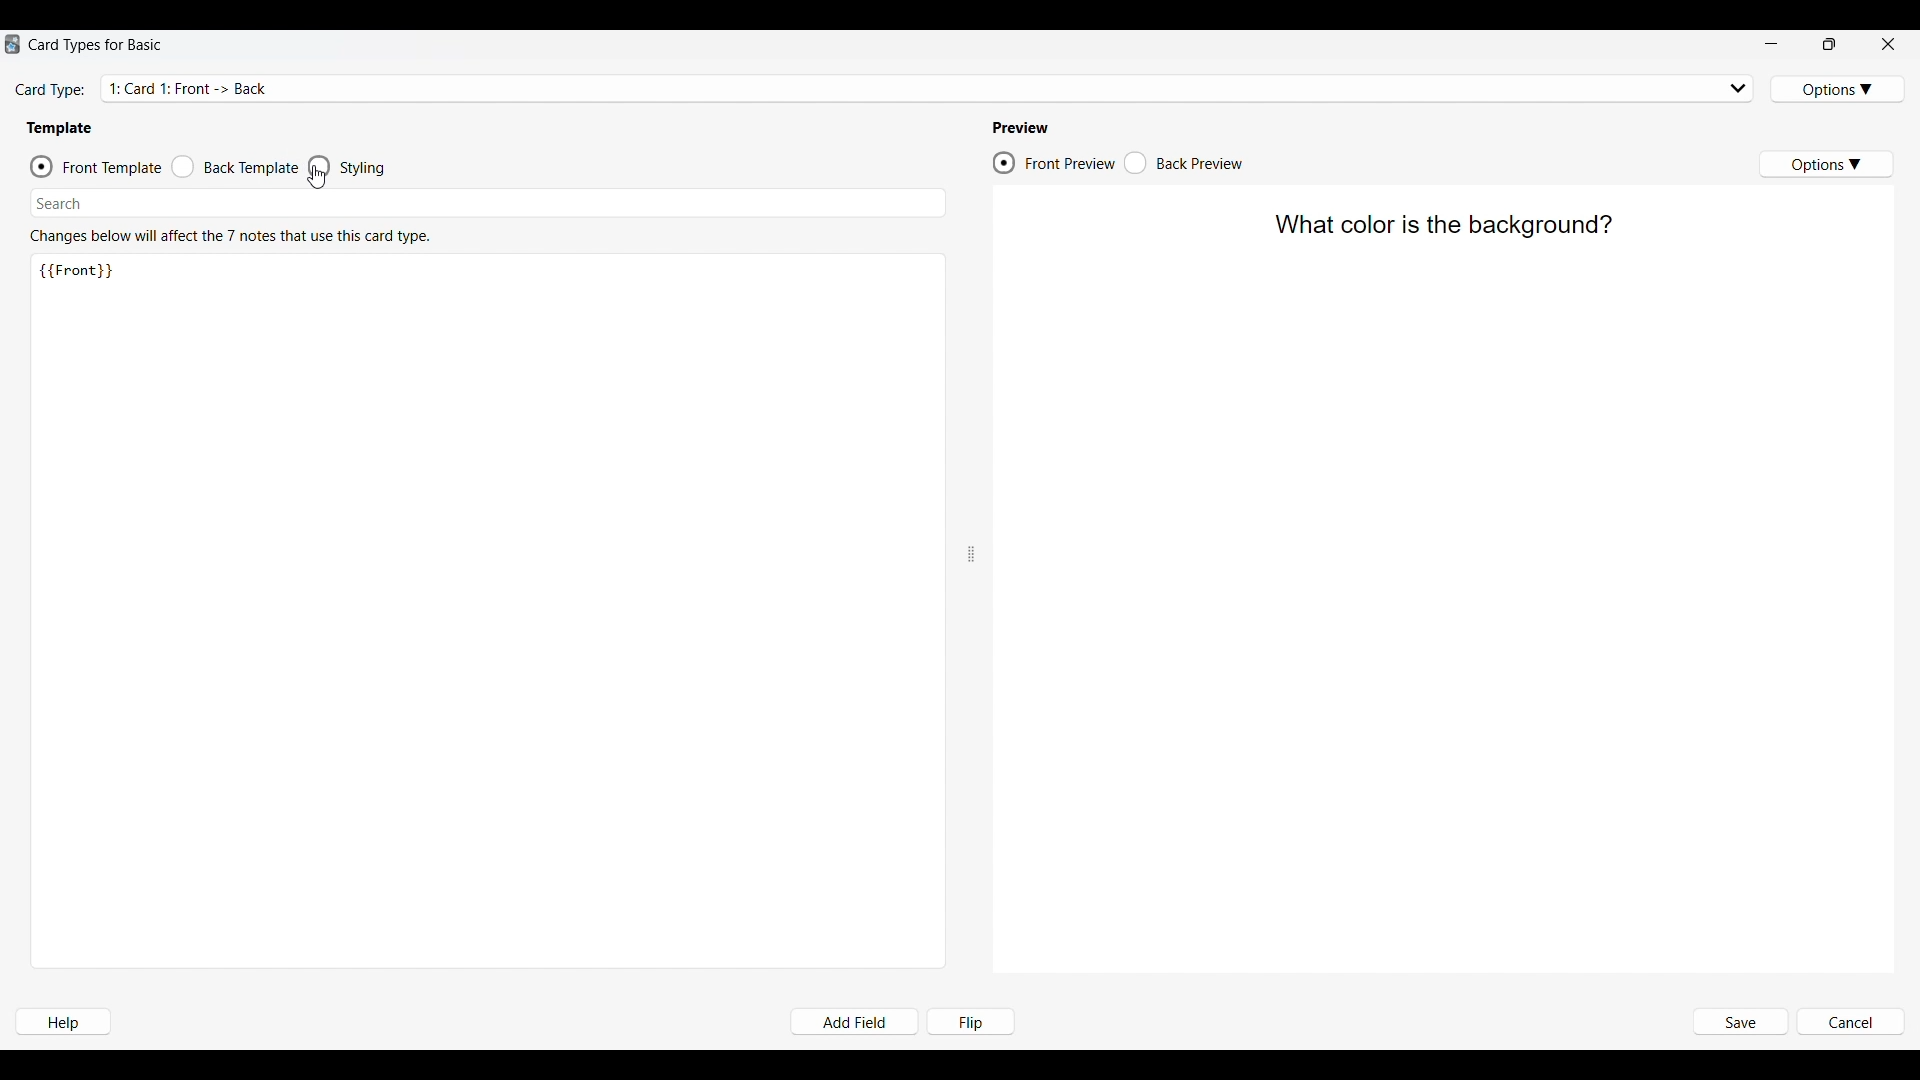 The height and width of the screenshot is (1080, 1920). What do you see at coordinates (971, 505) in the screenshot?
I see `Change width of panels attached to this line` at bounding box center [971, 505].